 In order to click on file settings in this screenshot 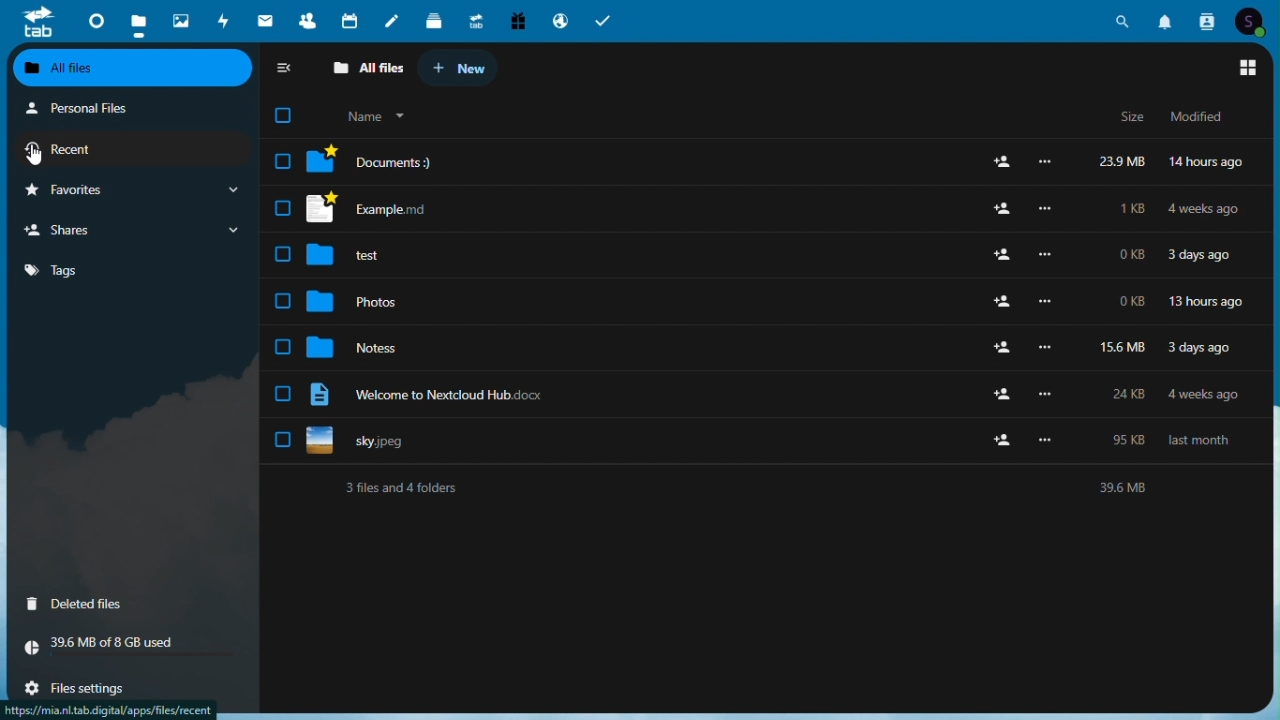, I will do `click(95, 687)`.